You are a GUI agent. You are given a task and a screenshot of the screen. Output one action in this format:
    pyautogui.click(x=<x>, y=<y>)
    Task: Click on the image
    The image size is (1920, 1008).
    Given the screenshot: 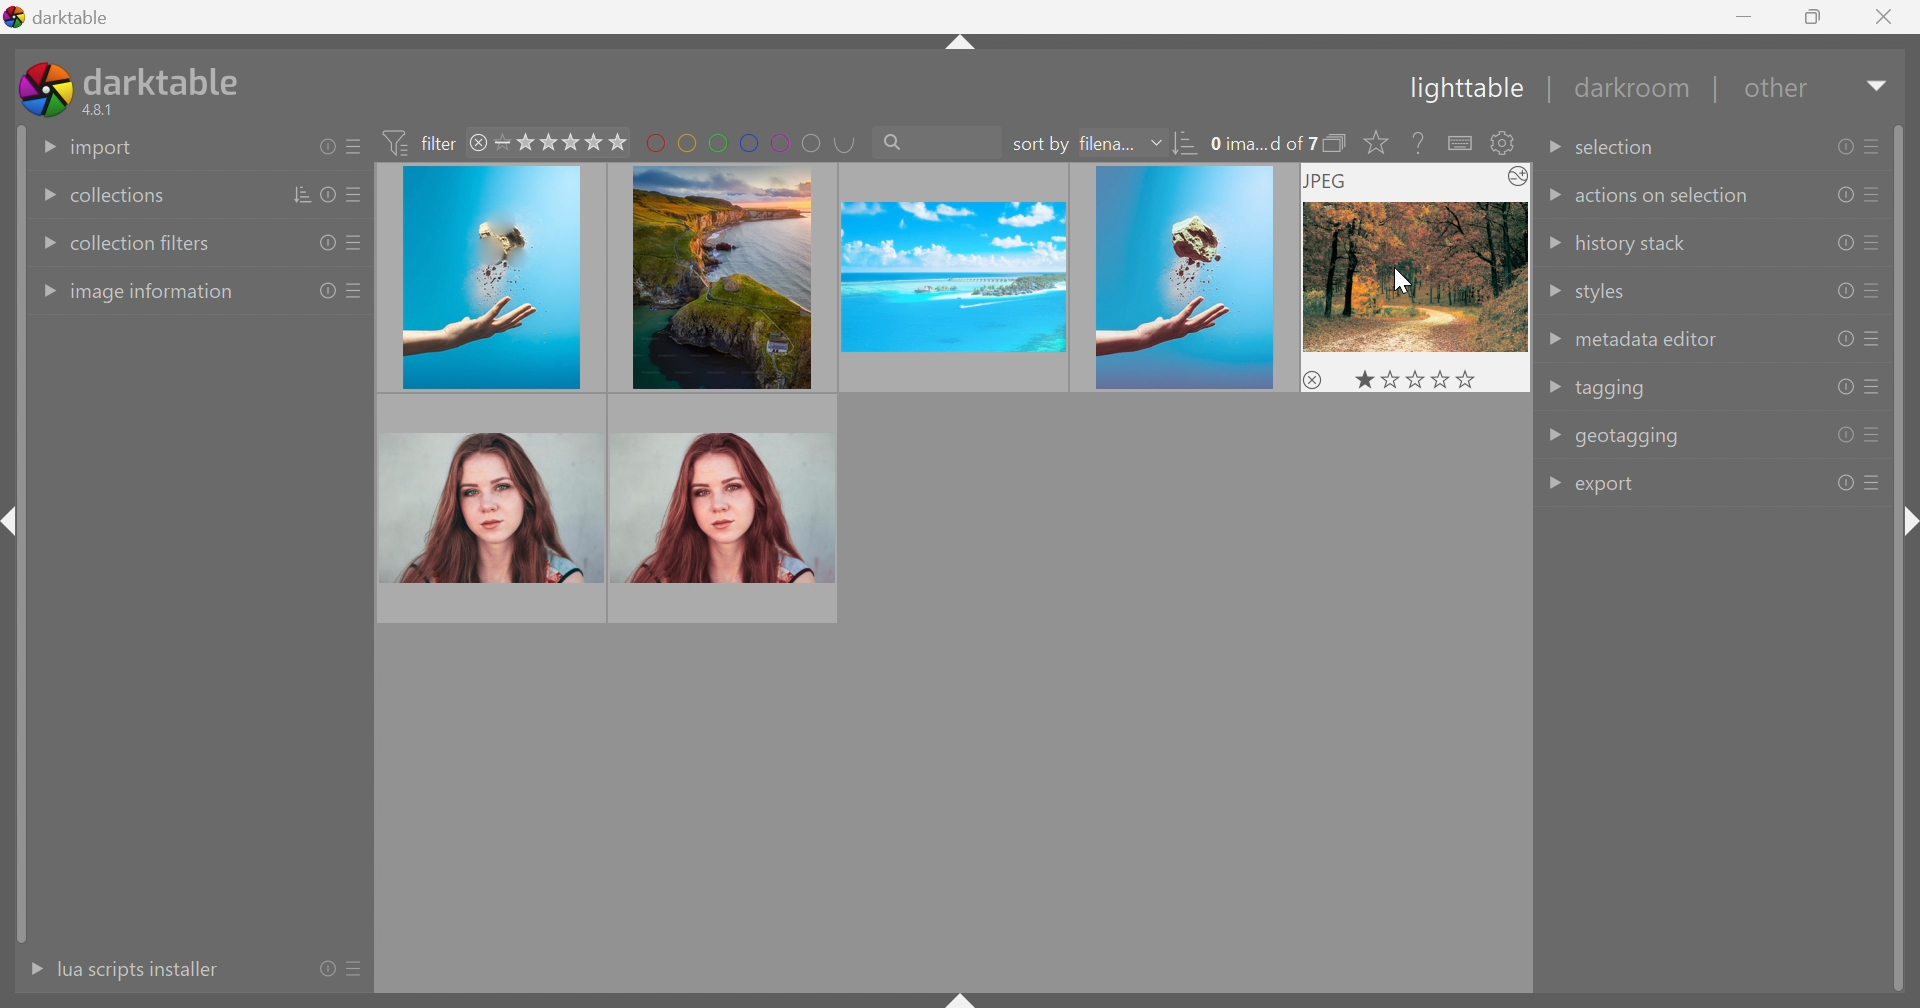 What is the action you would take?
    pyautogui.click(x=725, y=507)
    